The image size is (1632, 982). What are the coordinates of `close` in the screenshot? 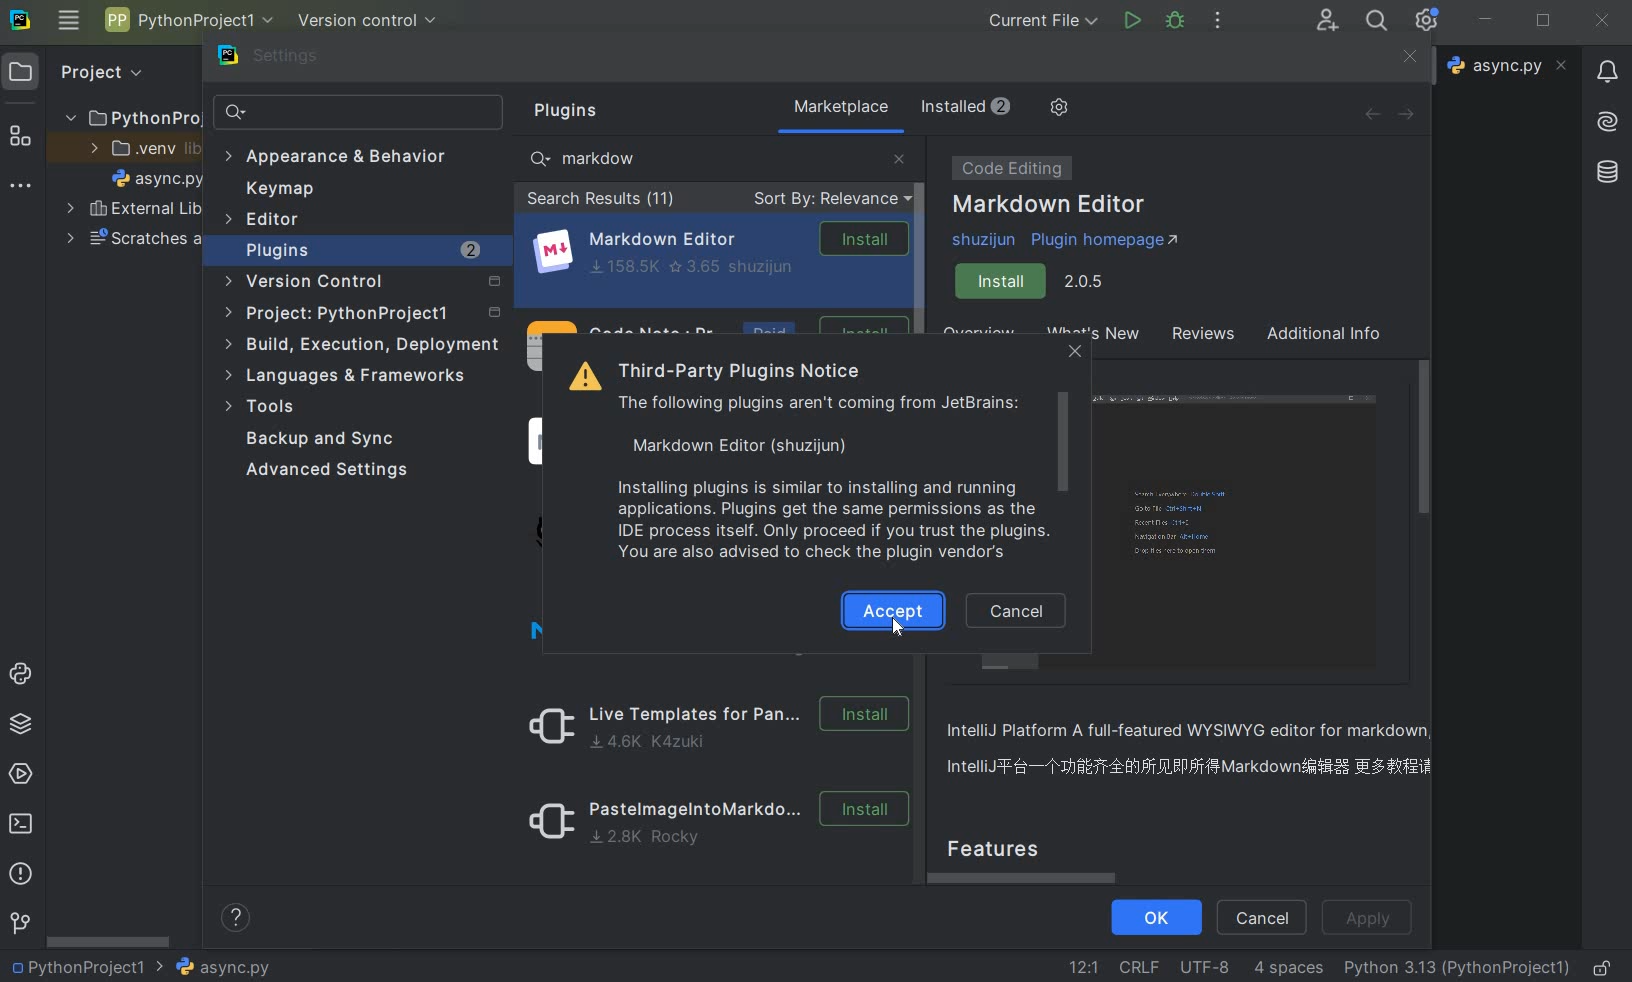 It's located at (1603, 22).